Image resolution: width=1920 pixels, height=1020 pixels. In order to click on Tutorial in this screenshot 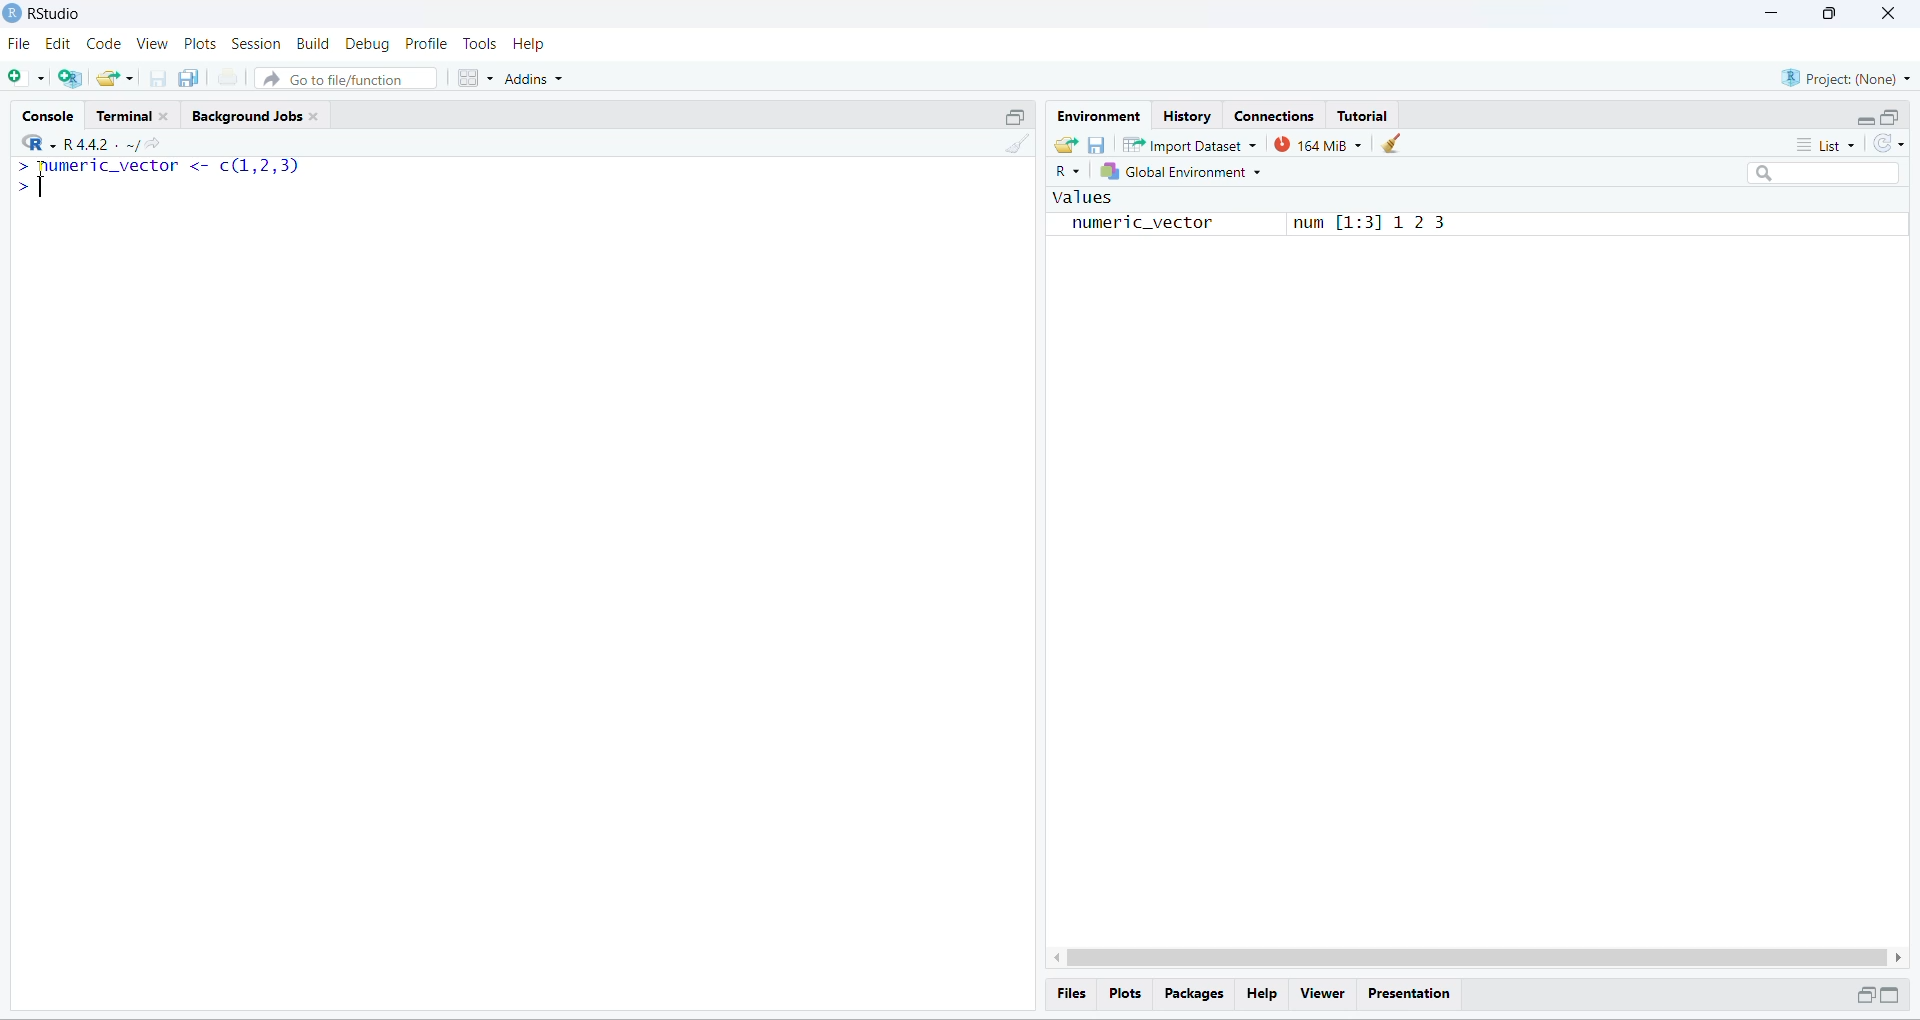, I will do `click(1362, 116)`.